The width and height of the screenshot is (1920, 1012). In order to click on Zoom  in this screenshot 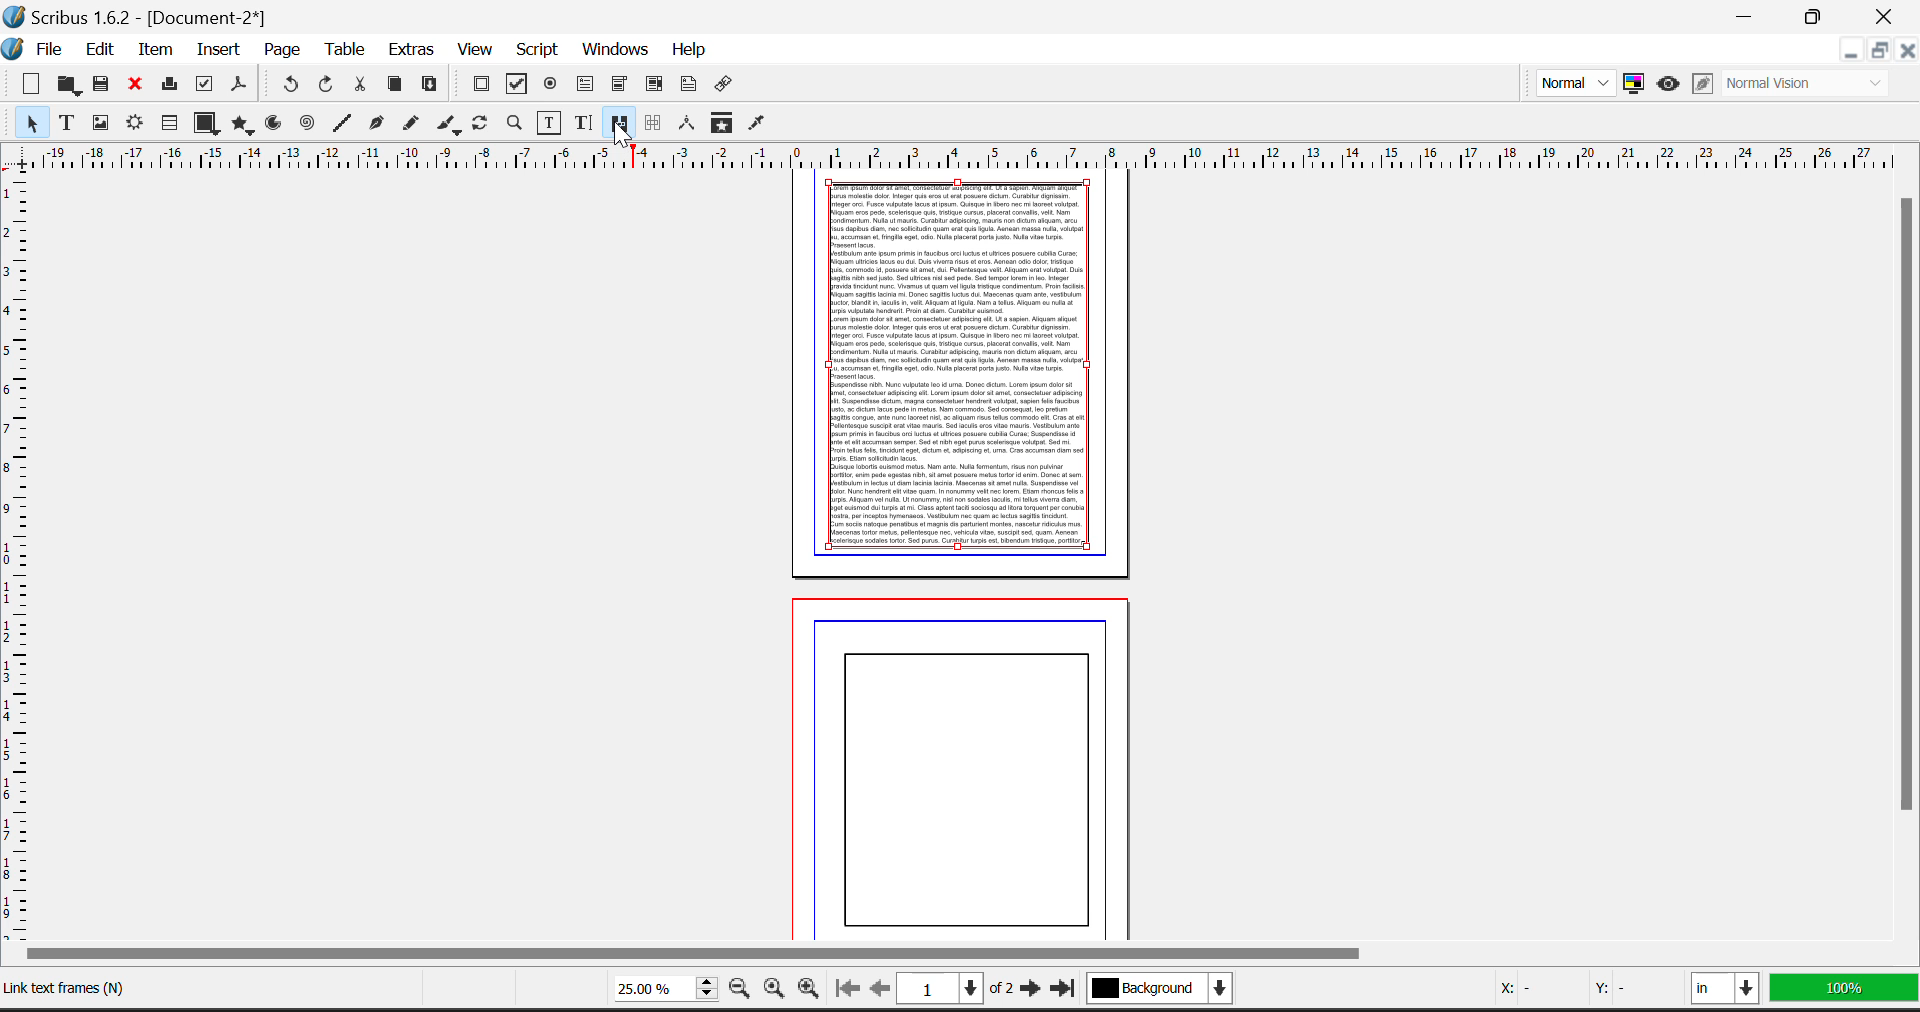, I will do `click(514, 125)`.